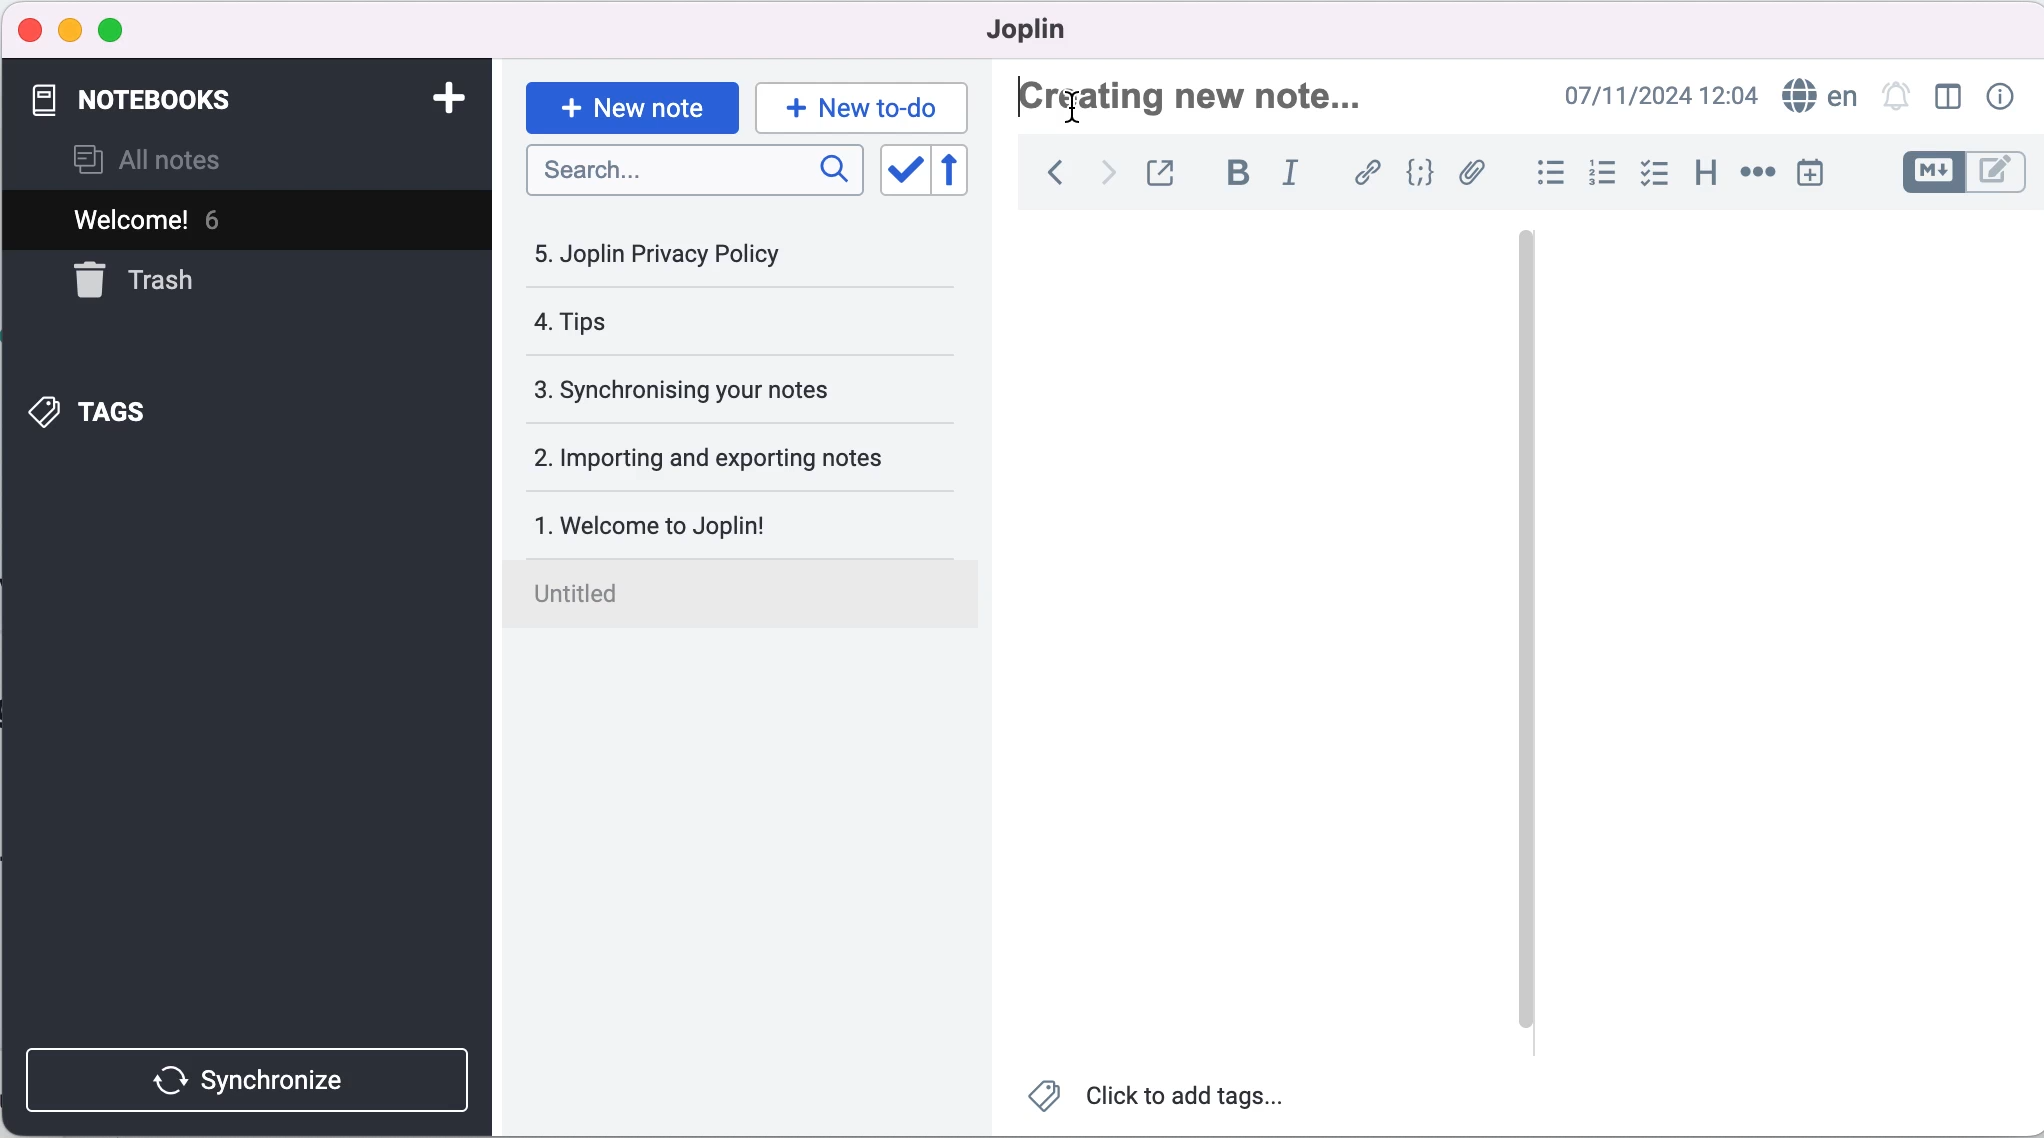 This screenshot has width=2044, height=1138. What do you see at coordinates (1421, 174) in the screenshot?
I see `code` at bounding box center [1421, 174].